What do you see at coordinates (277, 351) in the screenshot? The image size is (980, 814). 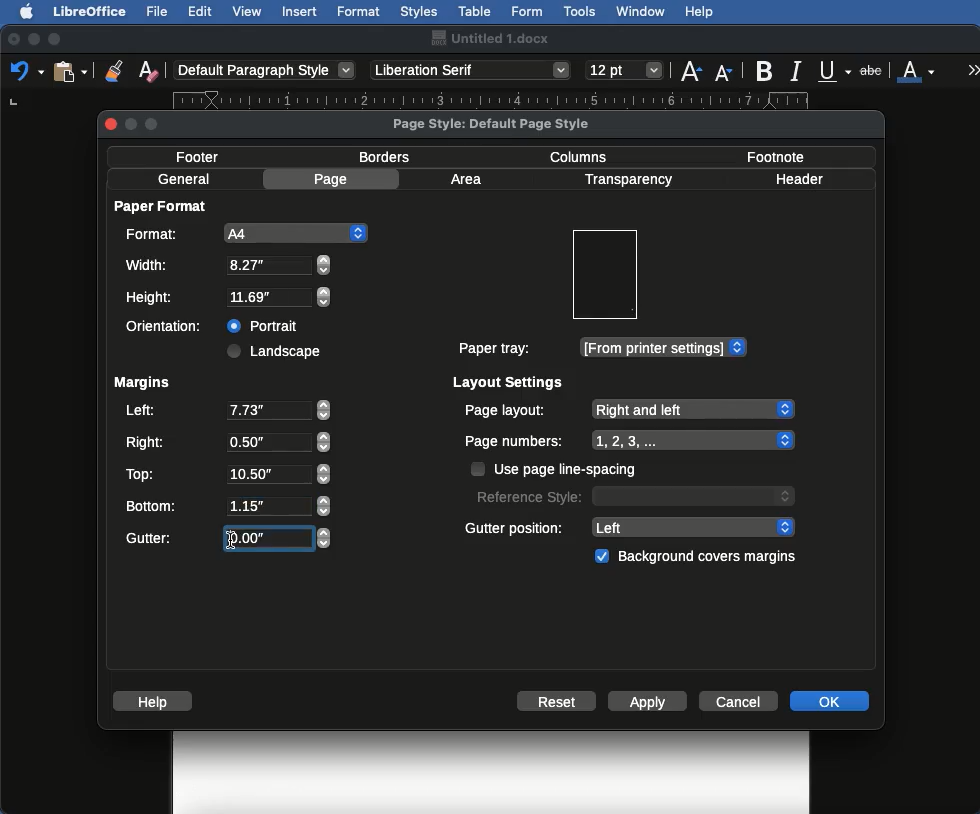 I see `Landscape` at bounding box center [277, 351].